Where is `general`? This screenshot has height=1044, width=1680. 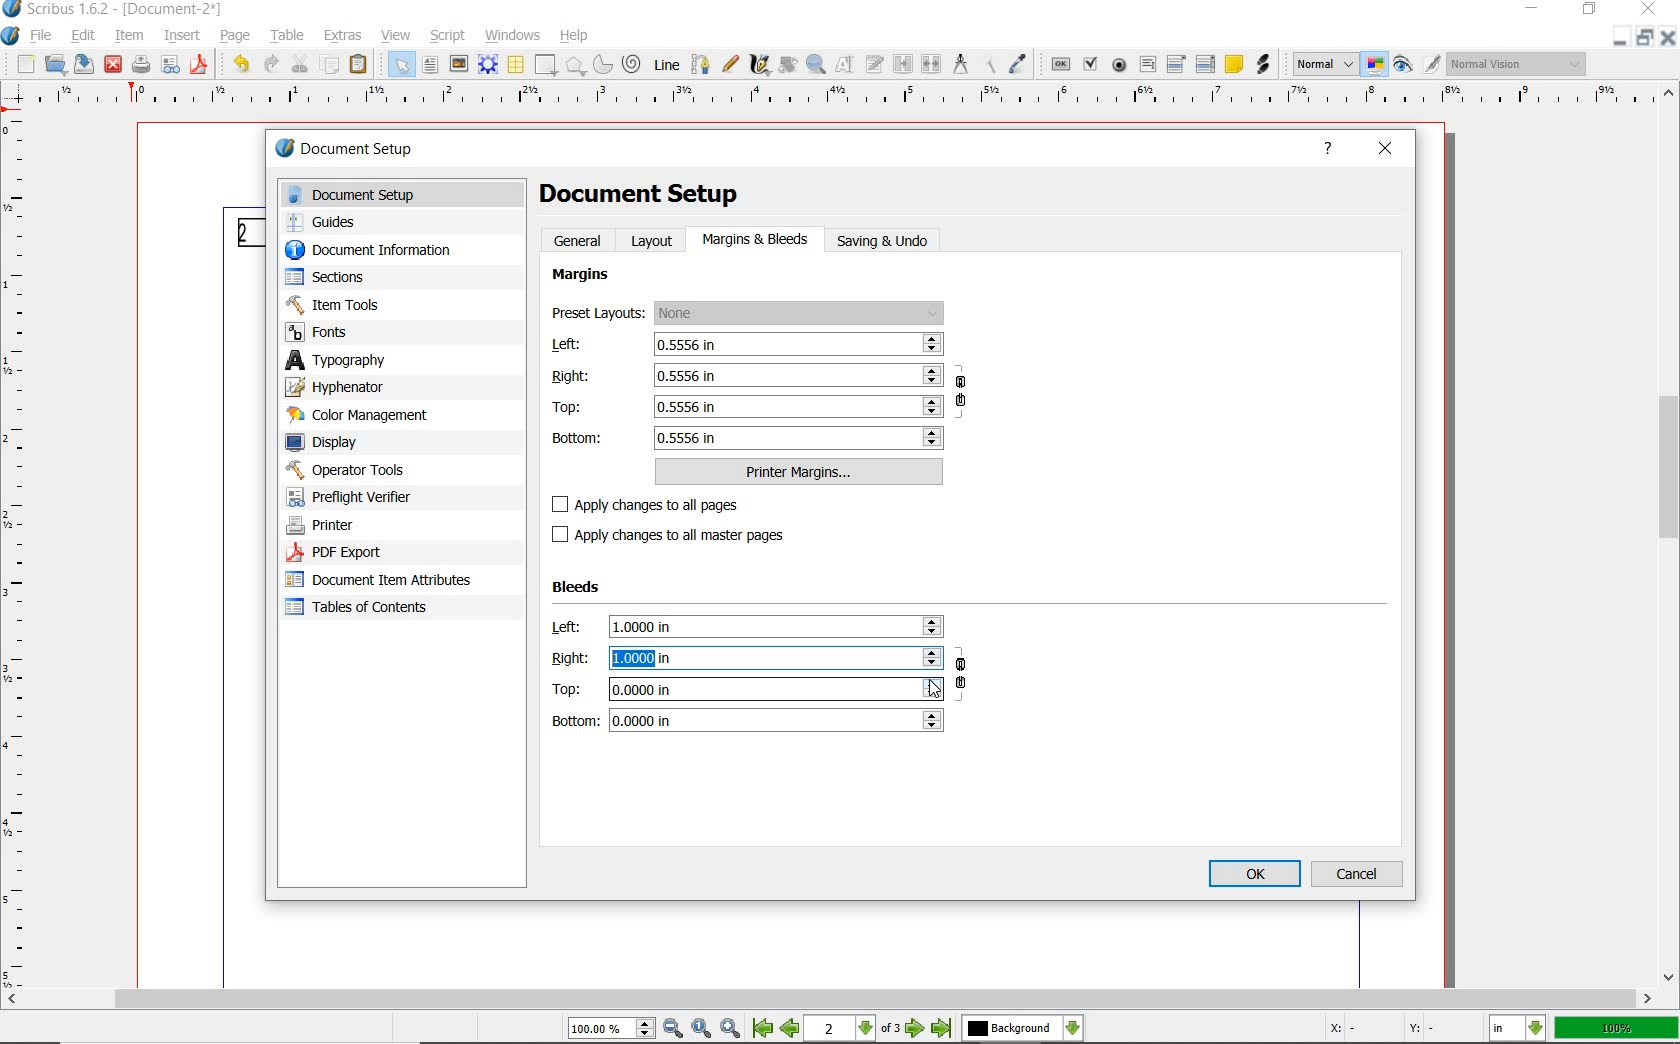 general is located at coordinates (579, 240).